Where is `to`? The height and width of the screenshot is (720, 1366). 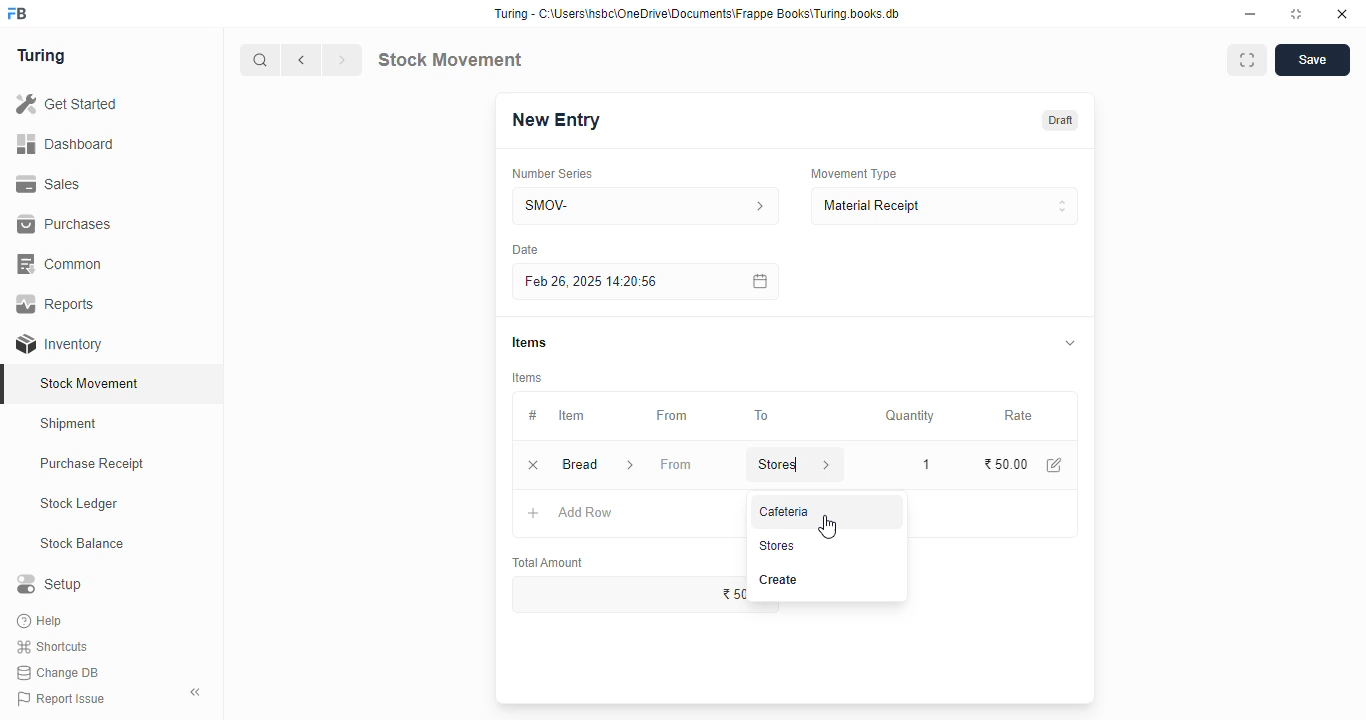 to is located at coordinates (763, 416).